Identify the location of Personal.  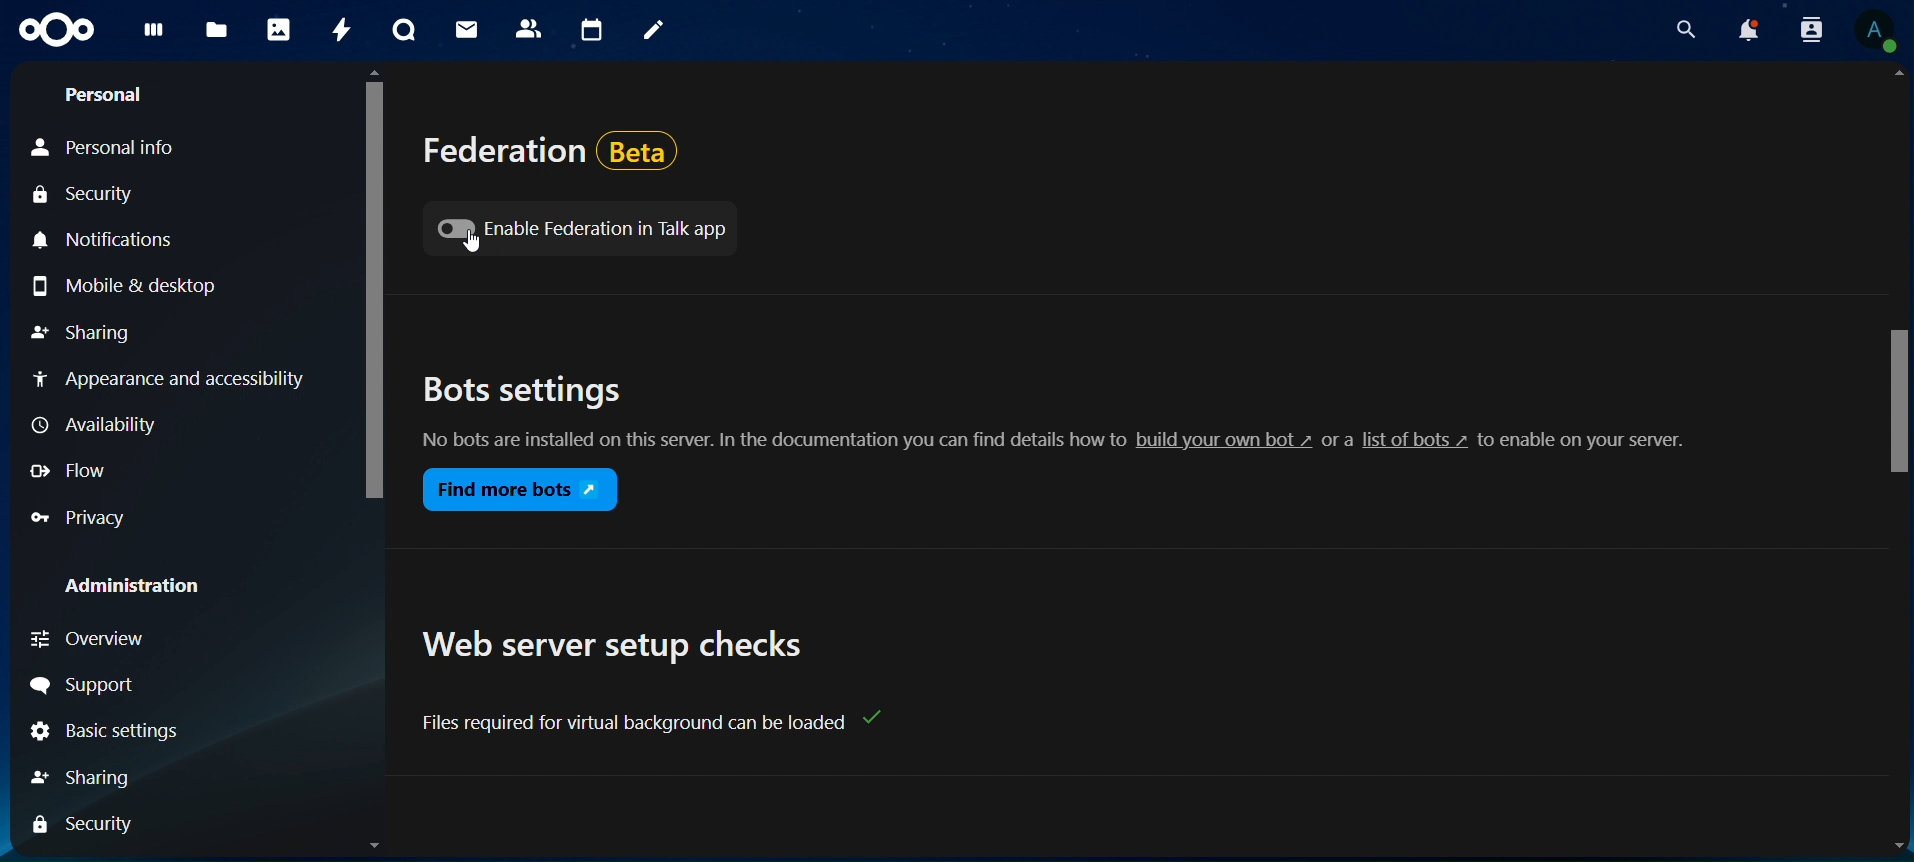
(107, 95).